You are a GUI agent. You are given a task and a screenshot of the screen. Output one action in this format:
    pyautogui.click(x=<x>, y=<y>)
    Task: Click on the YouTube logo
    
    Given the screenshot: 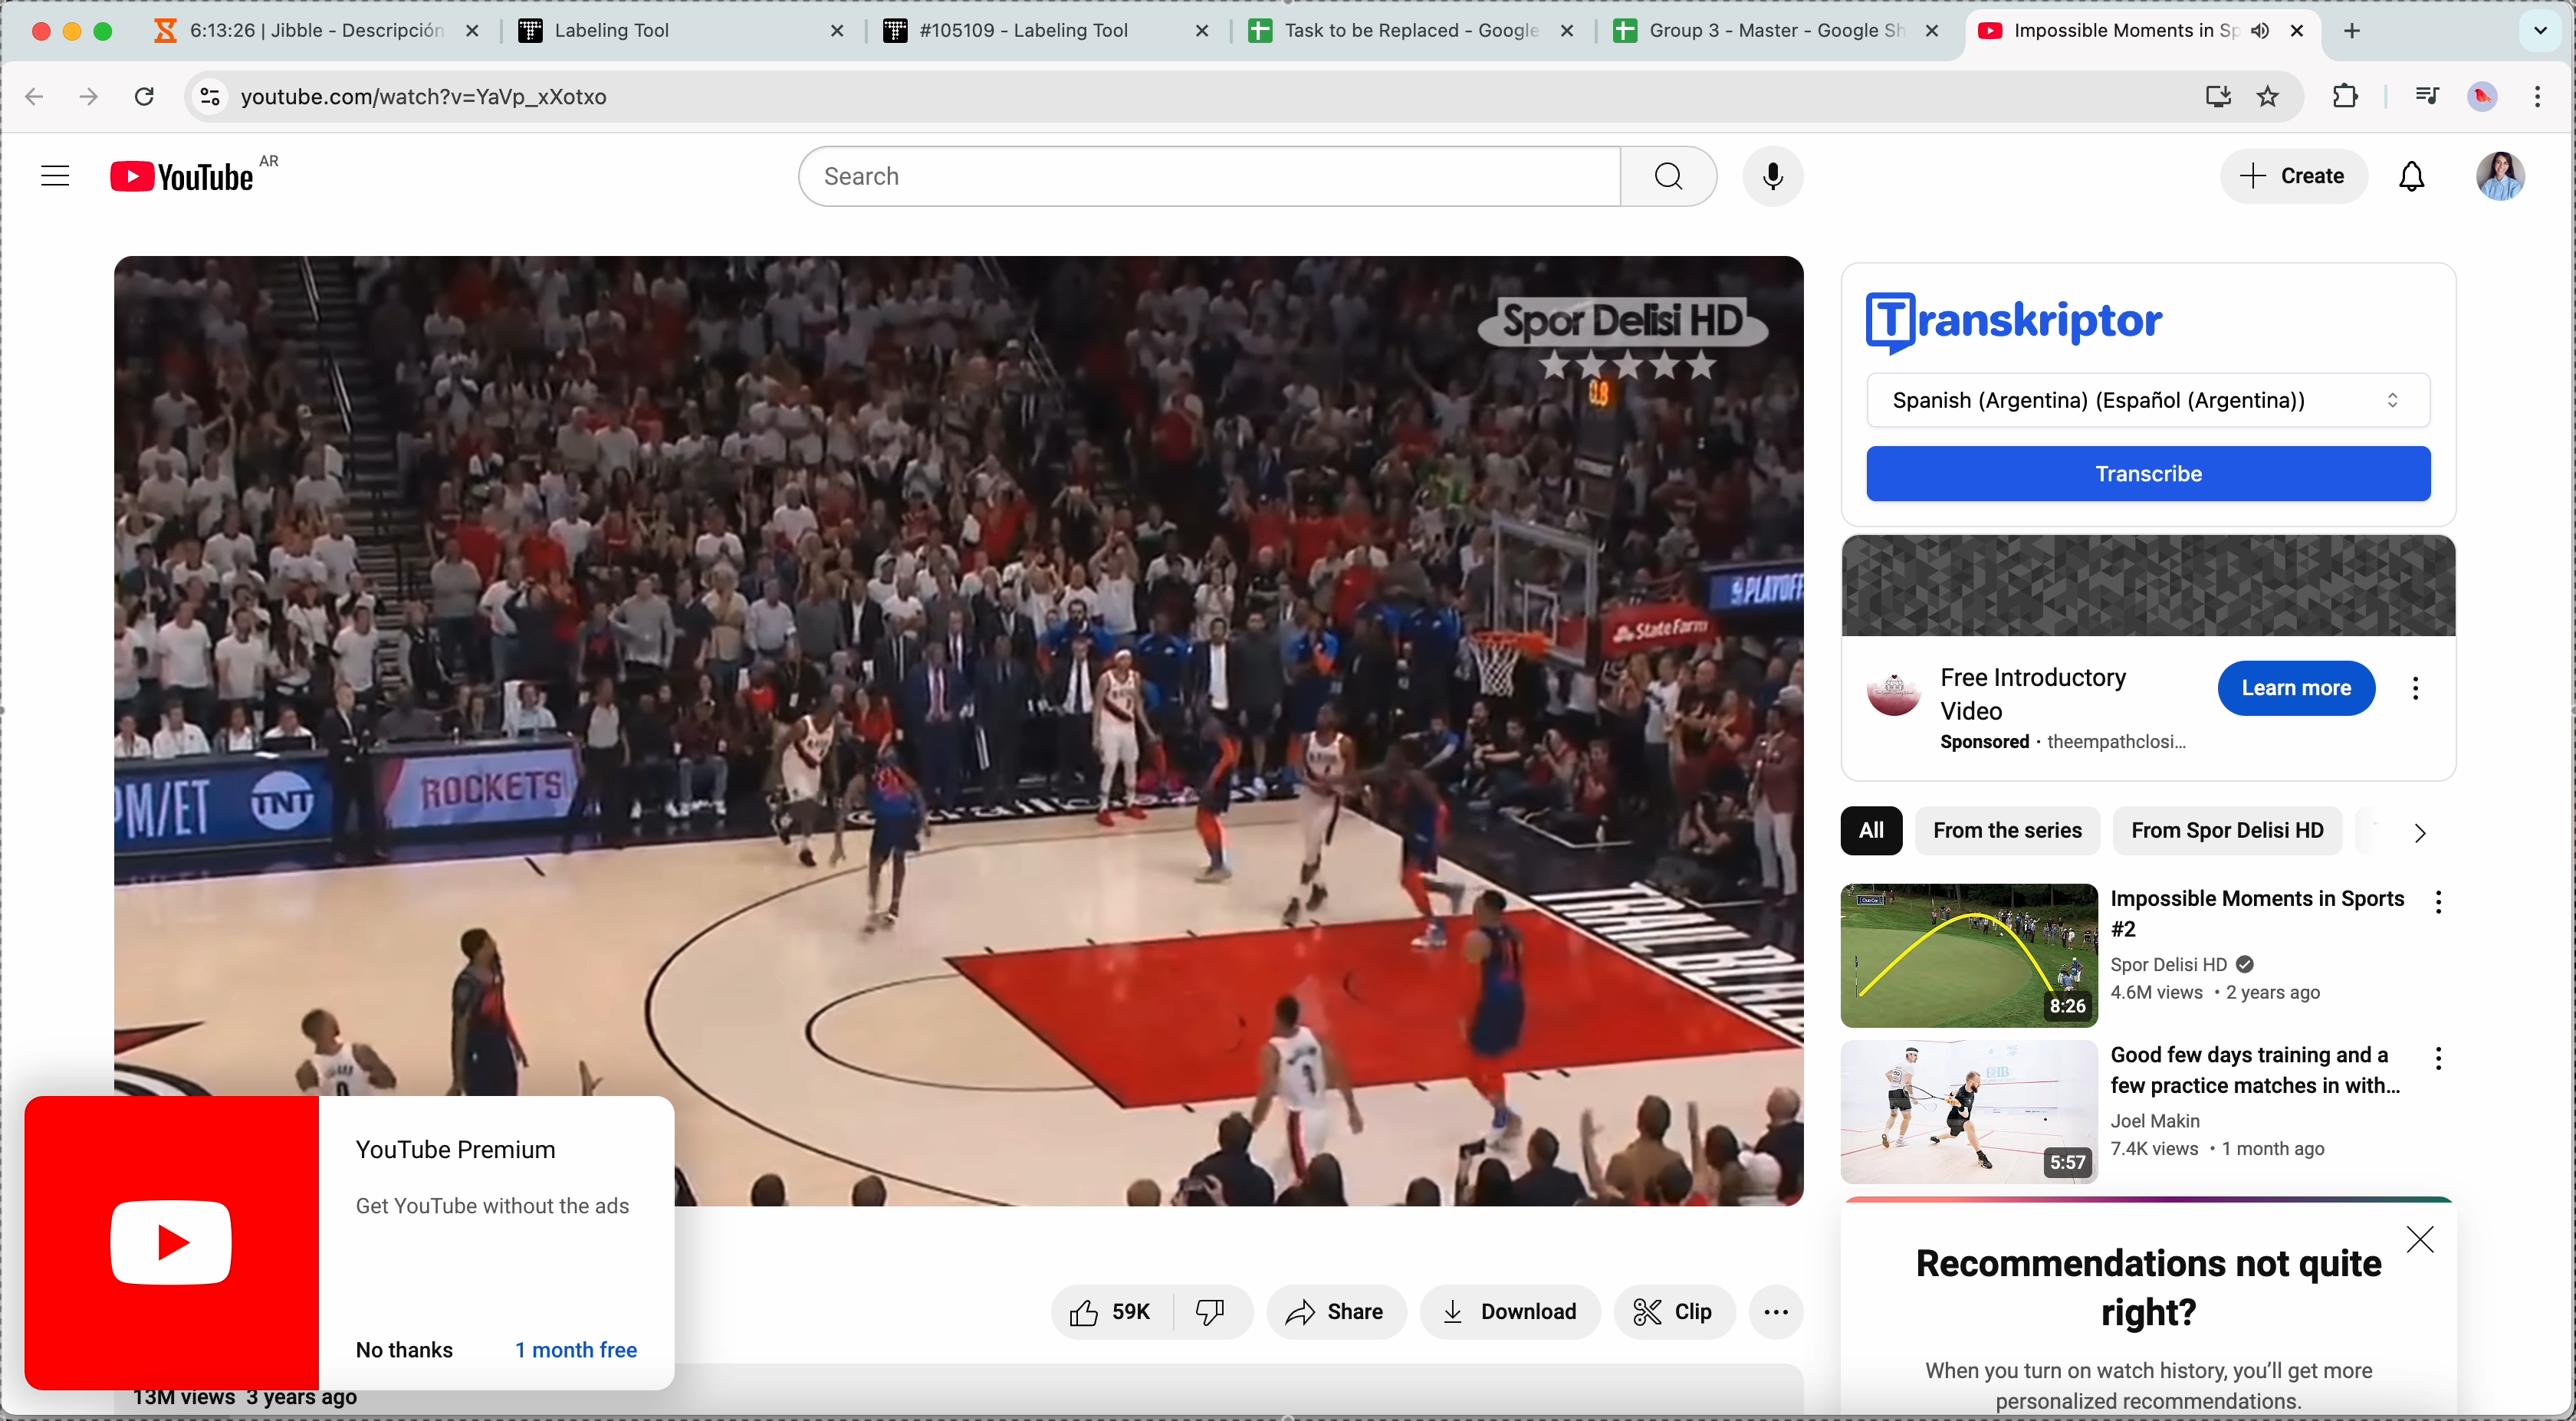 What is the action you would take?
    pyautogui.click(x=203, y=177)
    